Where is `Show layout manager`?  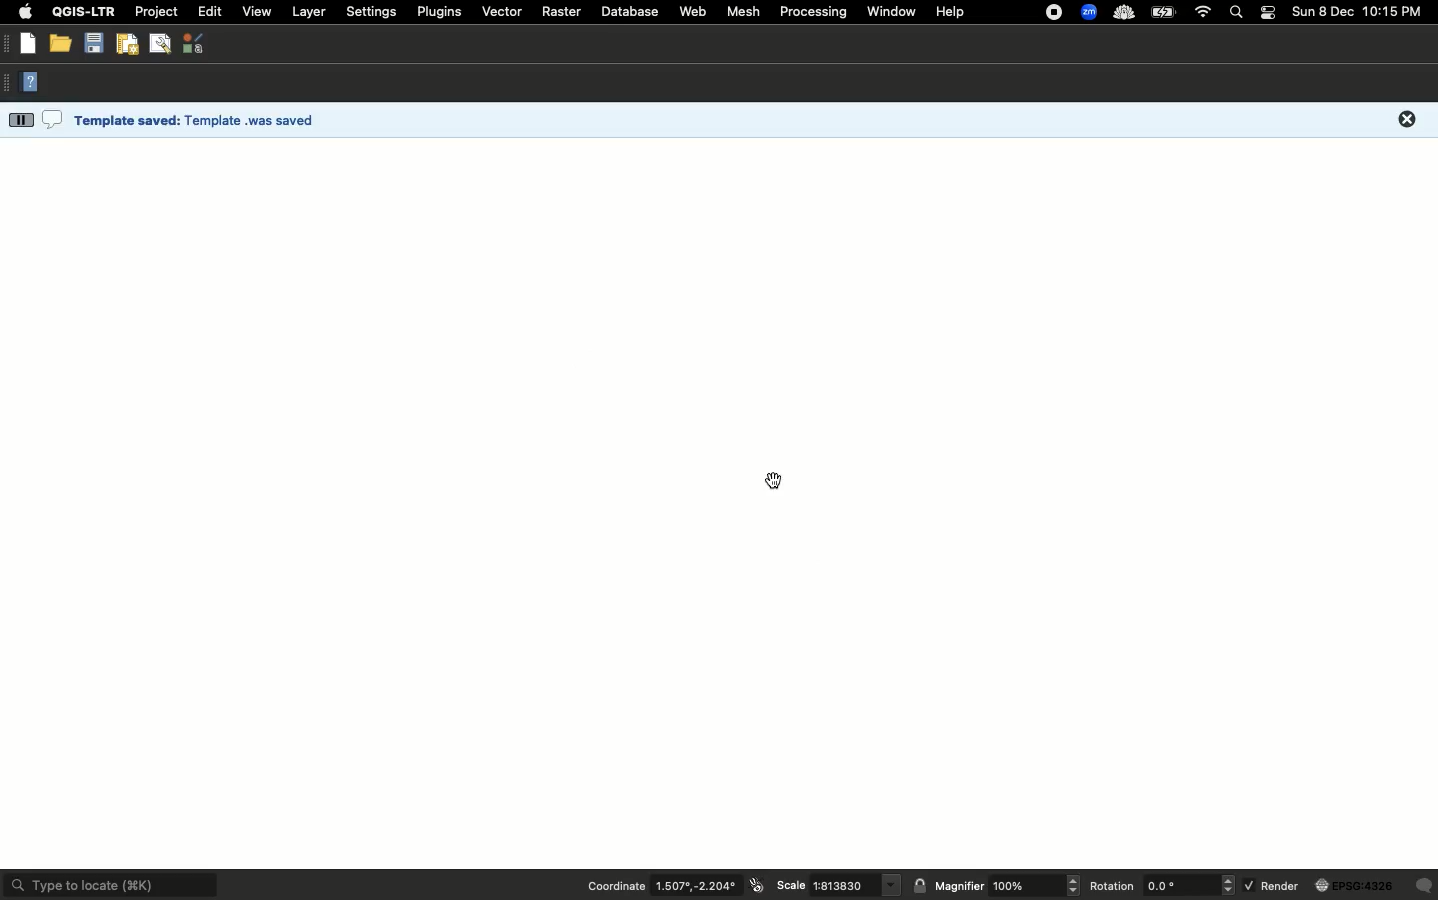
Show layout manager is located at coordinates (159, 45).